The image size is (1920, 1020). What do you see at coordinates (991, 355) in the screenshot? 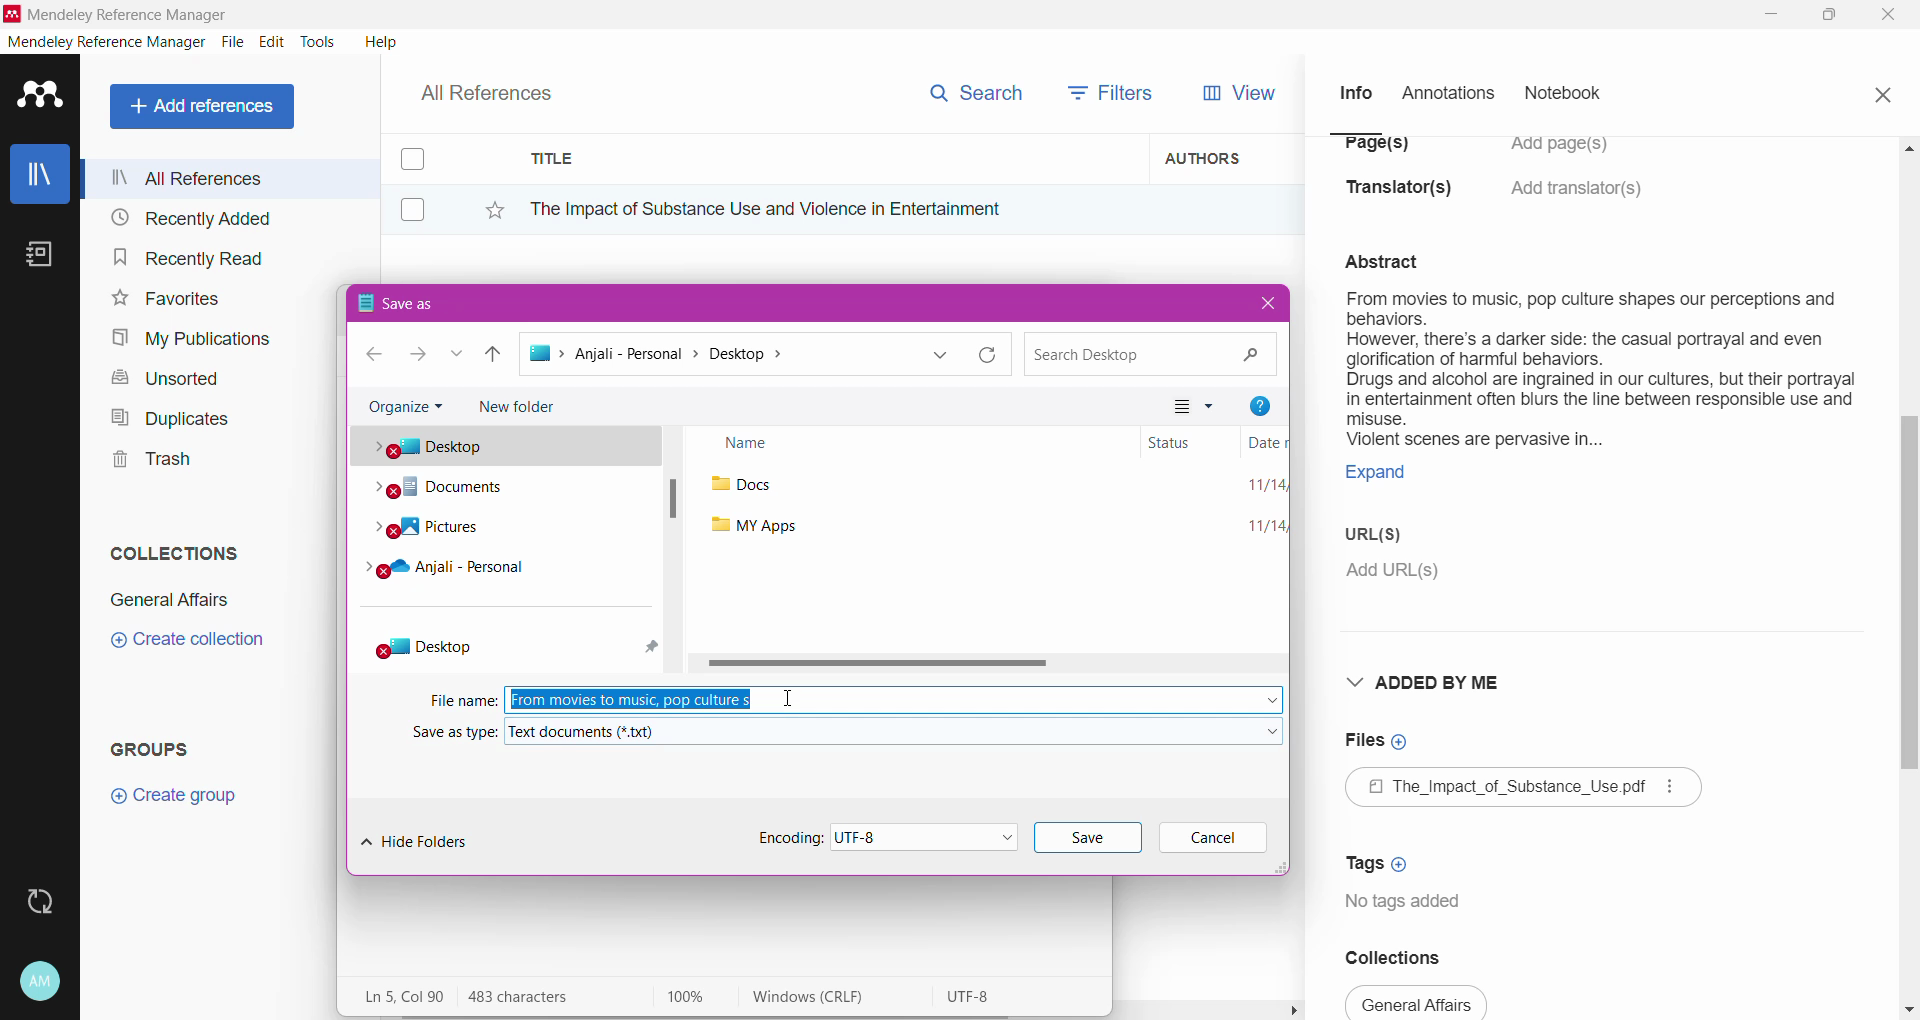
I see `Reload current folder` at bounding box center [991, 355].